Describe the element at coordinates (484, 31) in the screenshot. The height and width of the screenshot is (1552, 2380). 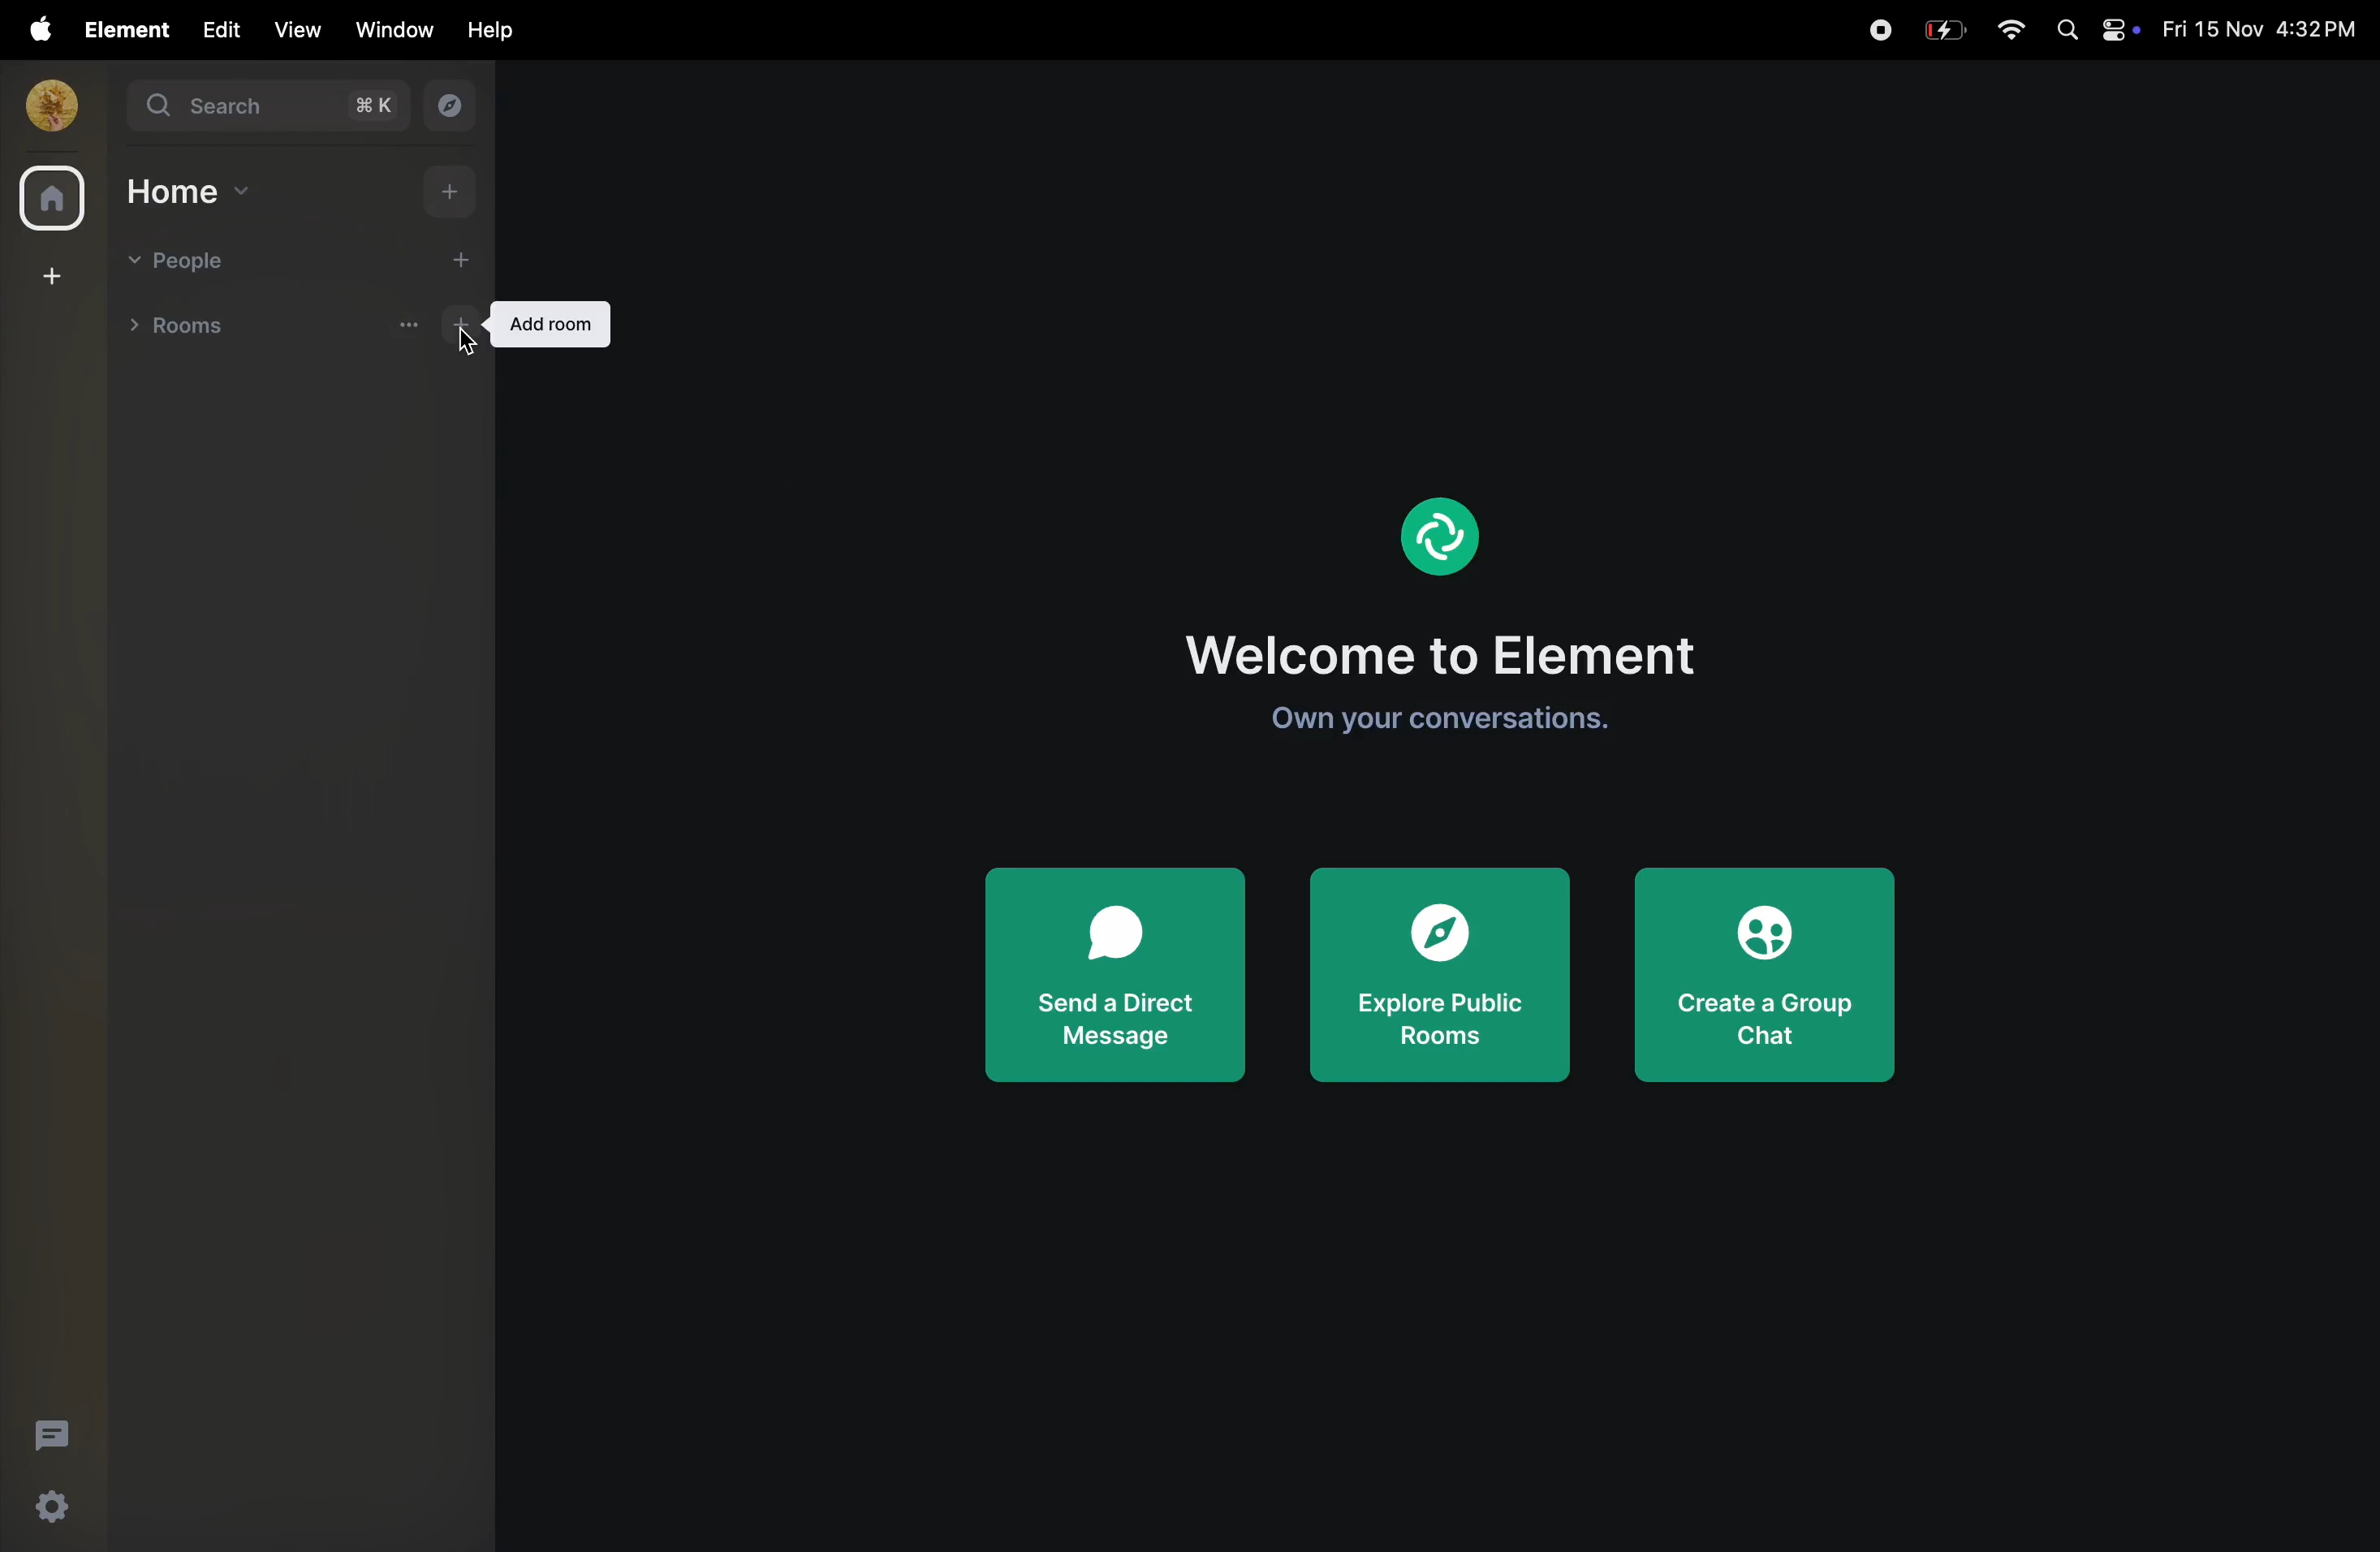
I see `help` at that location.